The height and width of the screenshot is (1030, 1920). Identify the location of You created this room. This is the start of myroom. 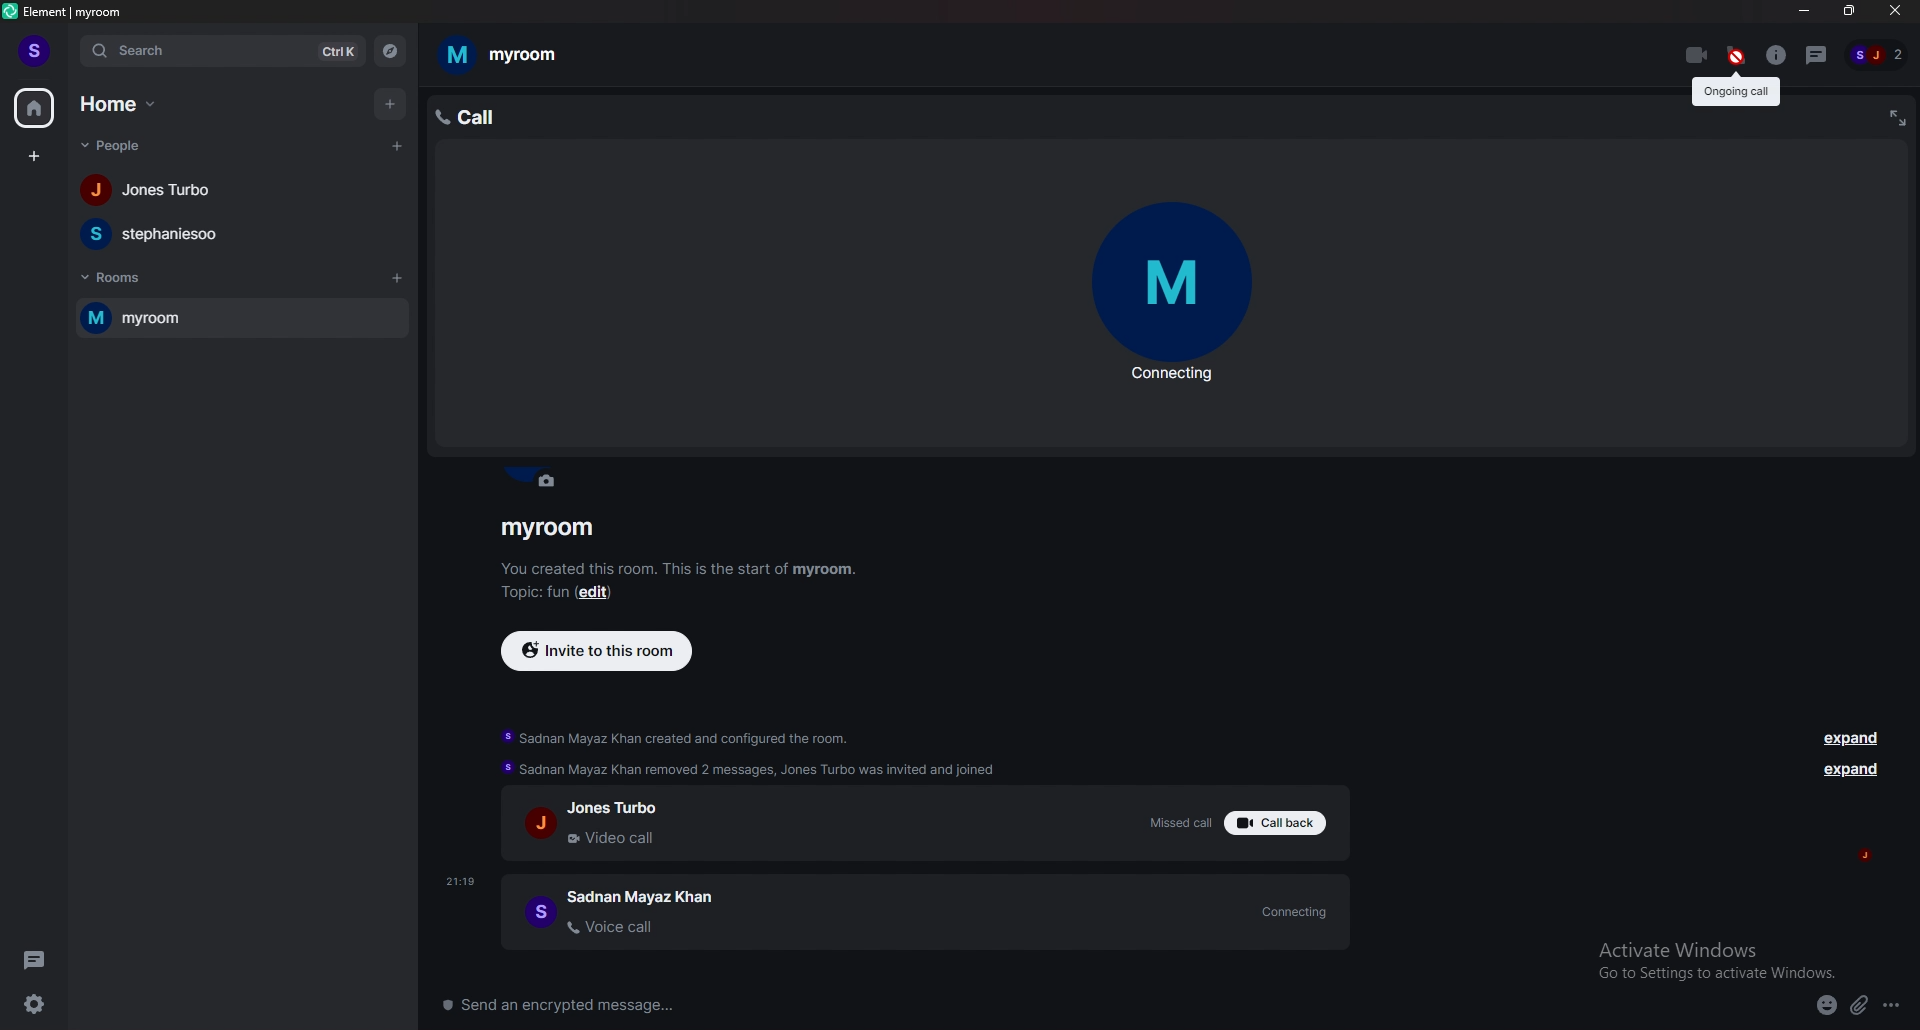
(681, 568).